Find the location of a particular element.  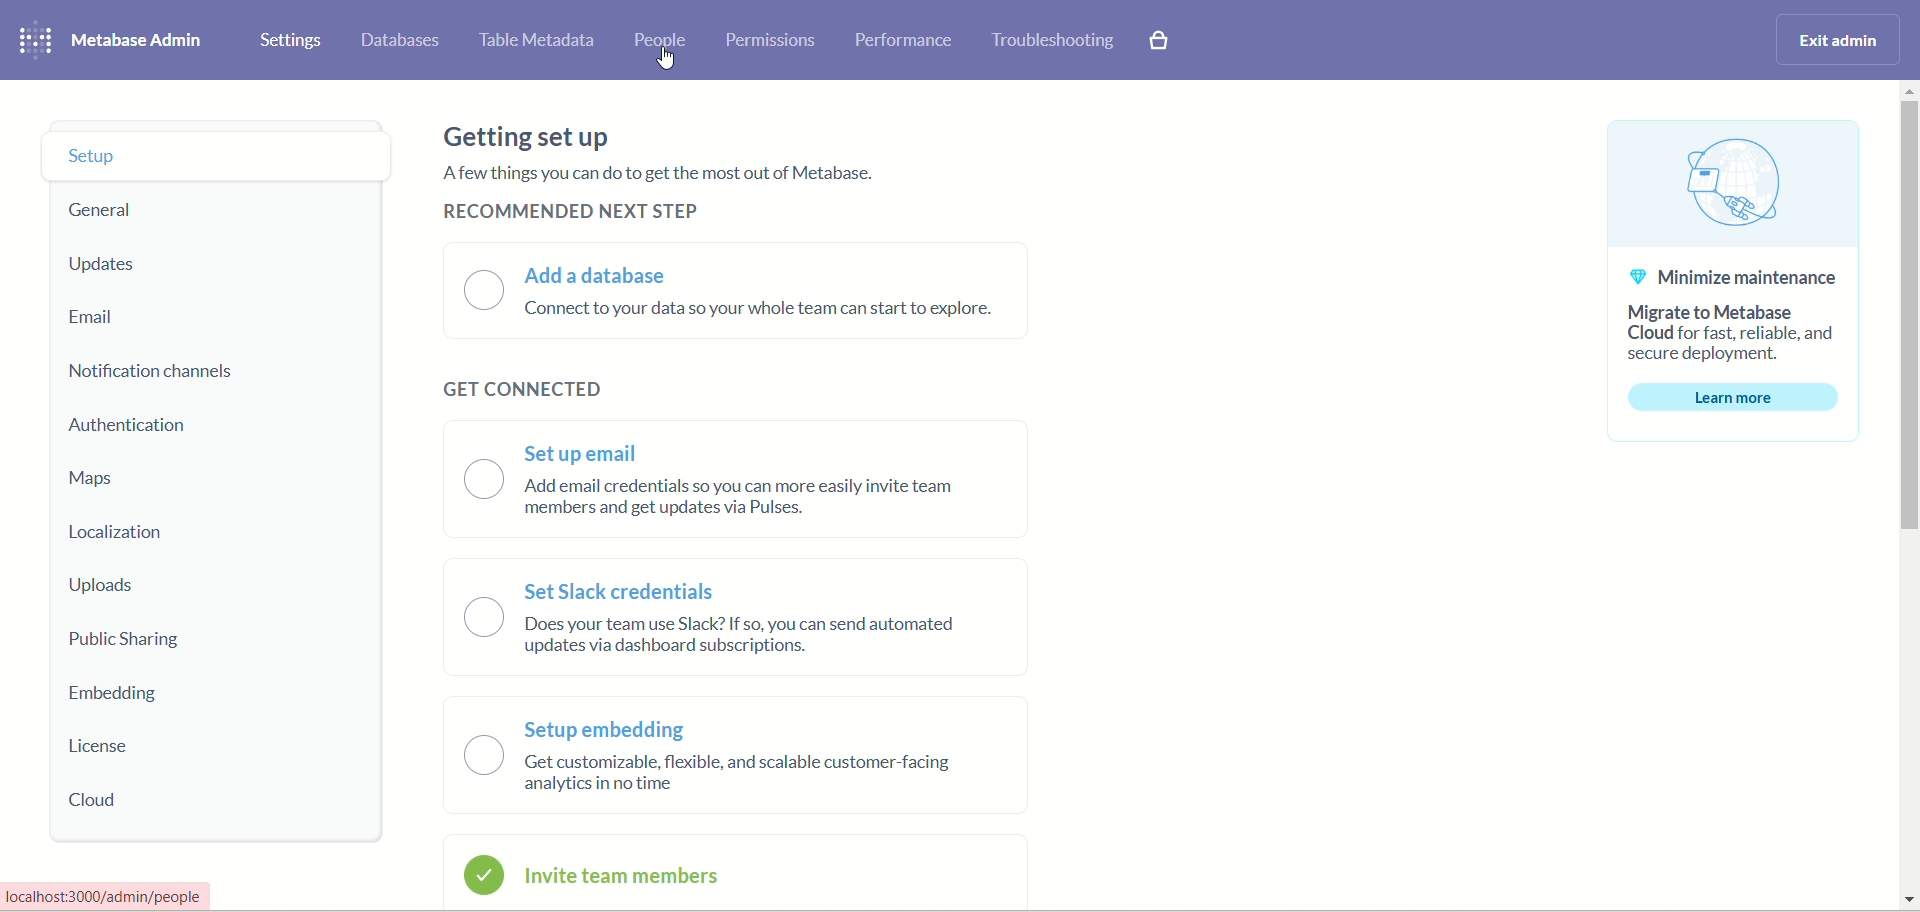

notification channels is located at coordinates (153, 371).